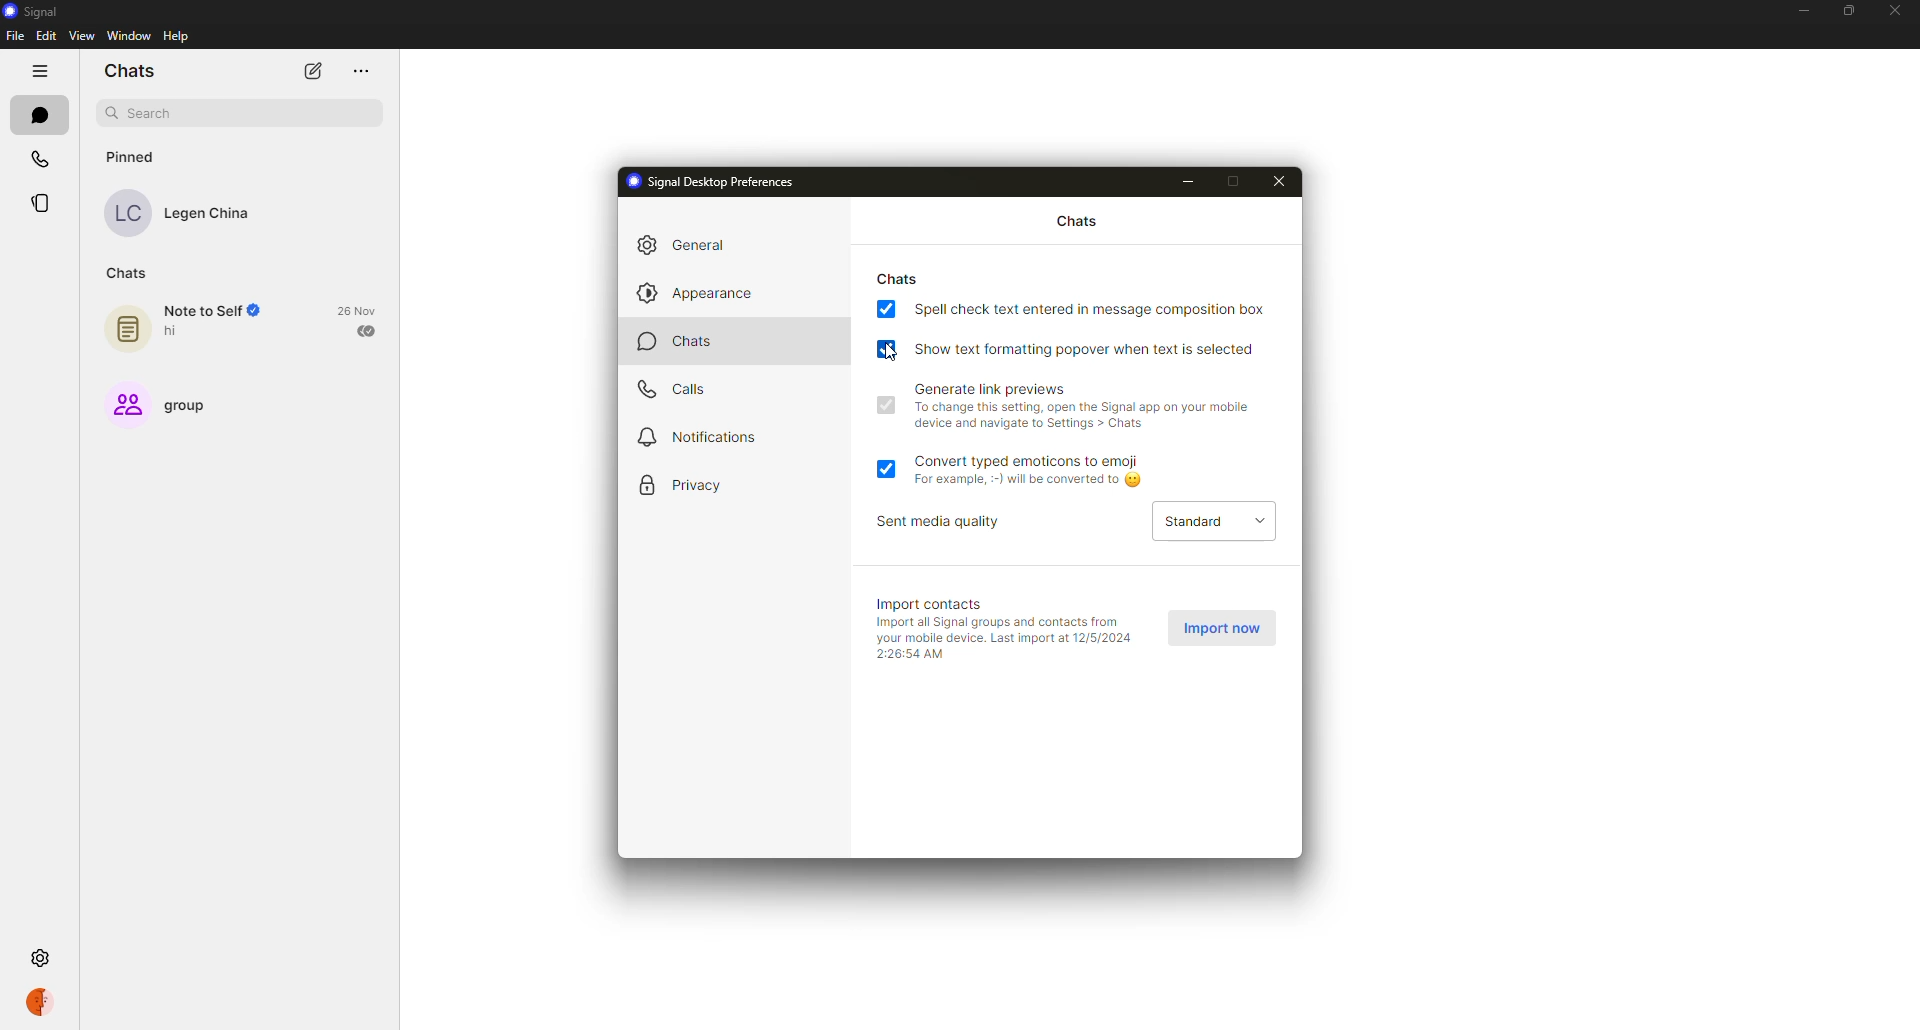  I want to click on chats, so click(690, 344).